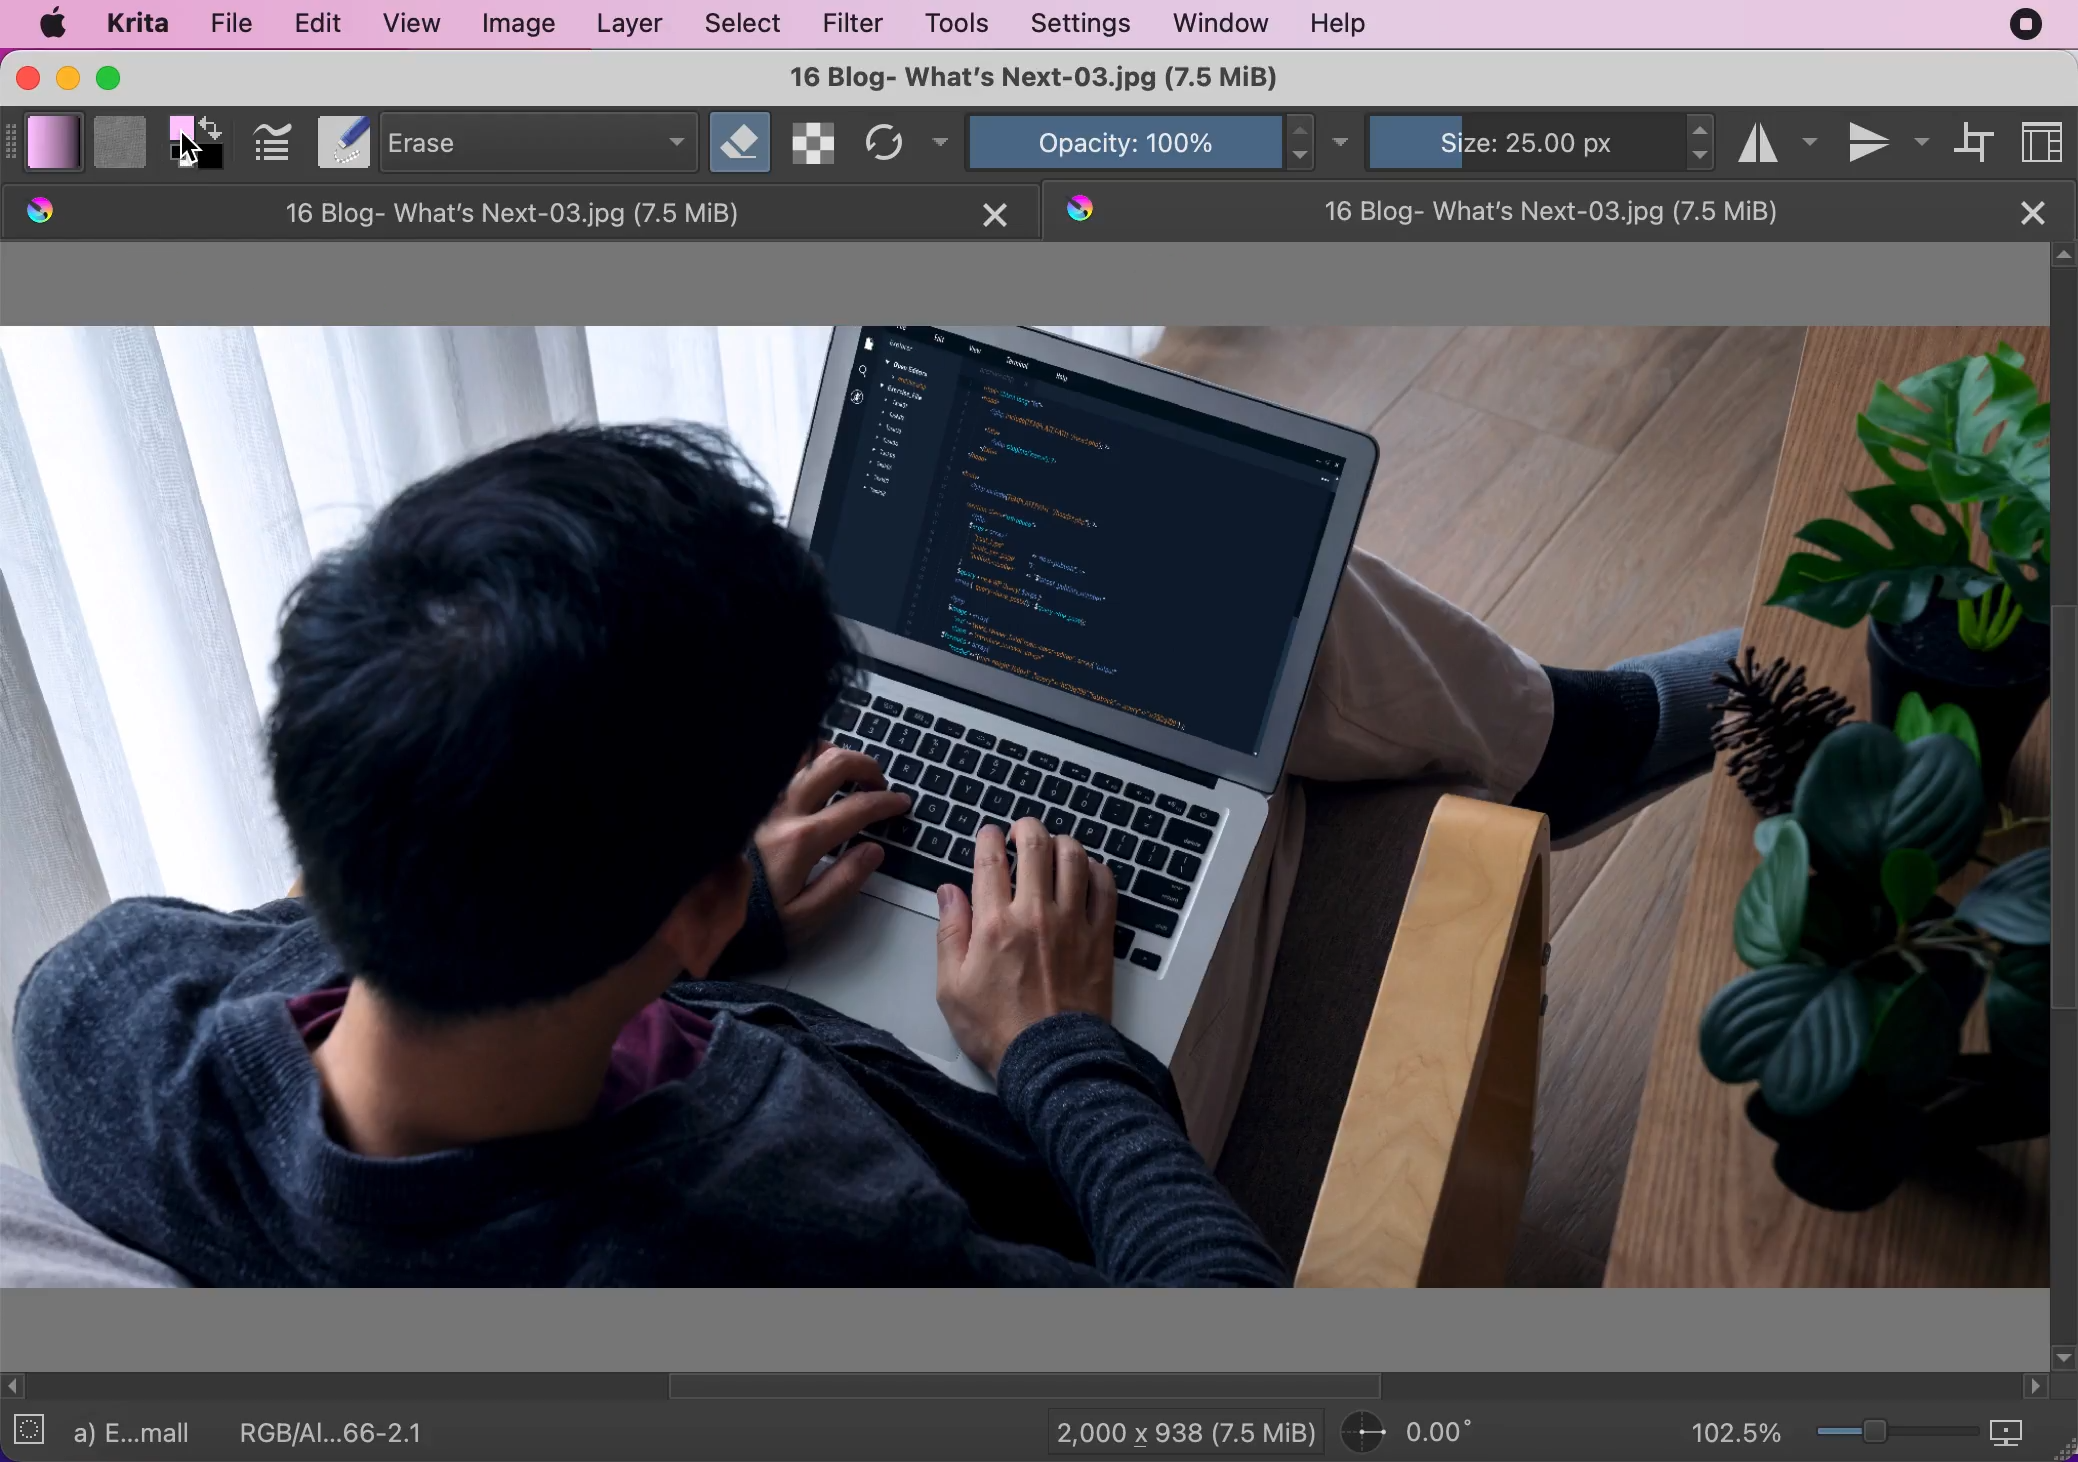  What do you see at coordinates (2029, 24) in the screenshot?
I see `recording stopped` at bounding box center [2029, 24].